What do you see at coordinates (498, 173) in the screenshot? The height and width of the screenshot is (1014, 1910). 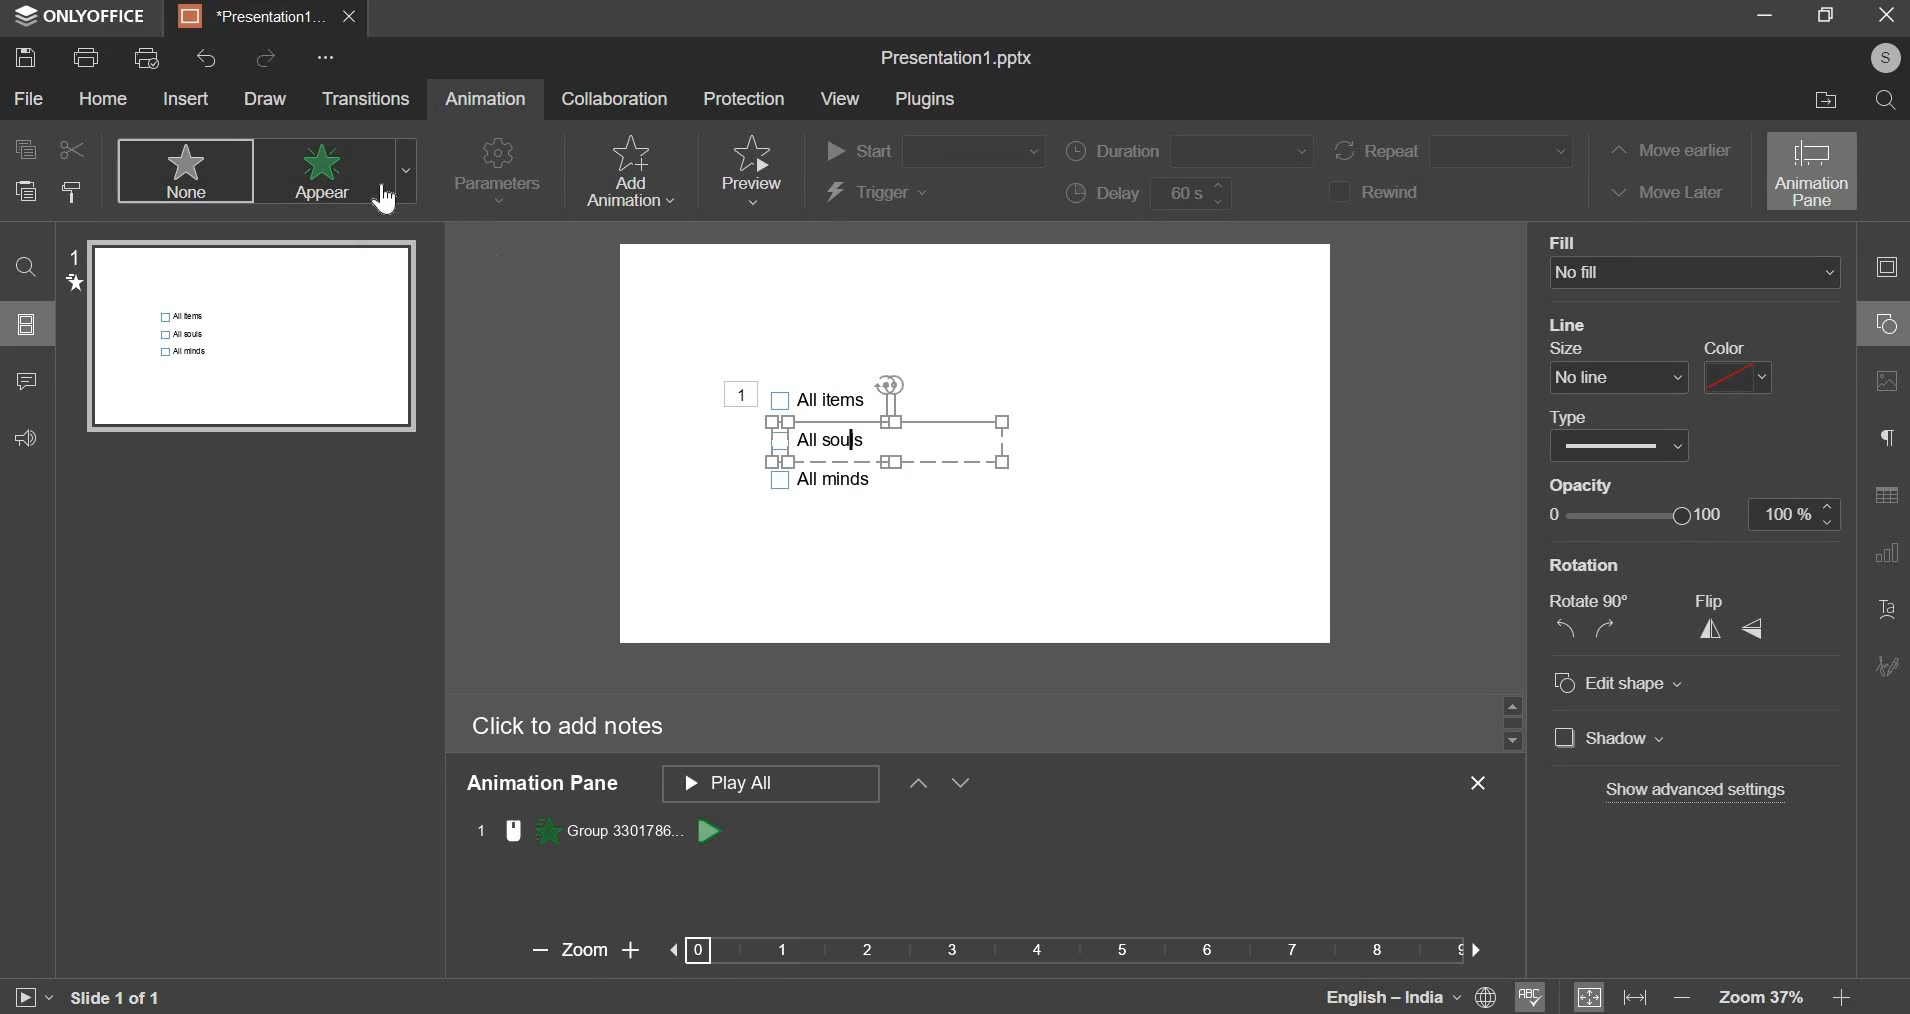 I see `parameters` at bounding box center [498, 173].